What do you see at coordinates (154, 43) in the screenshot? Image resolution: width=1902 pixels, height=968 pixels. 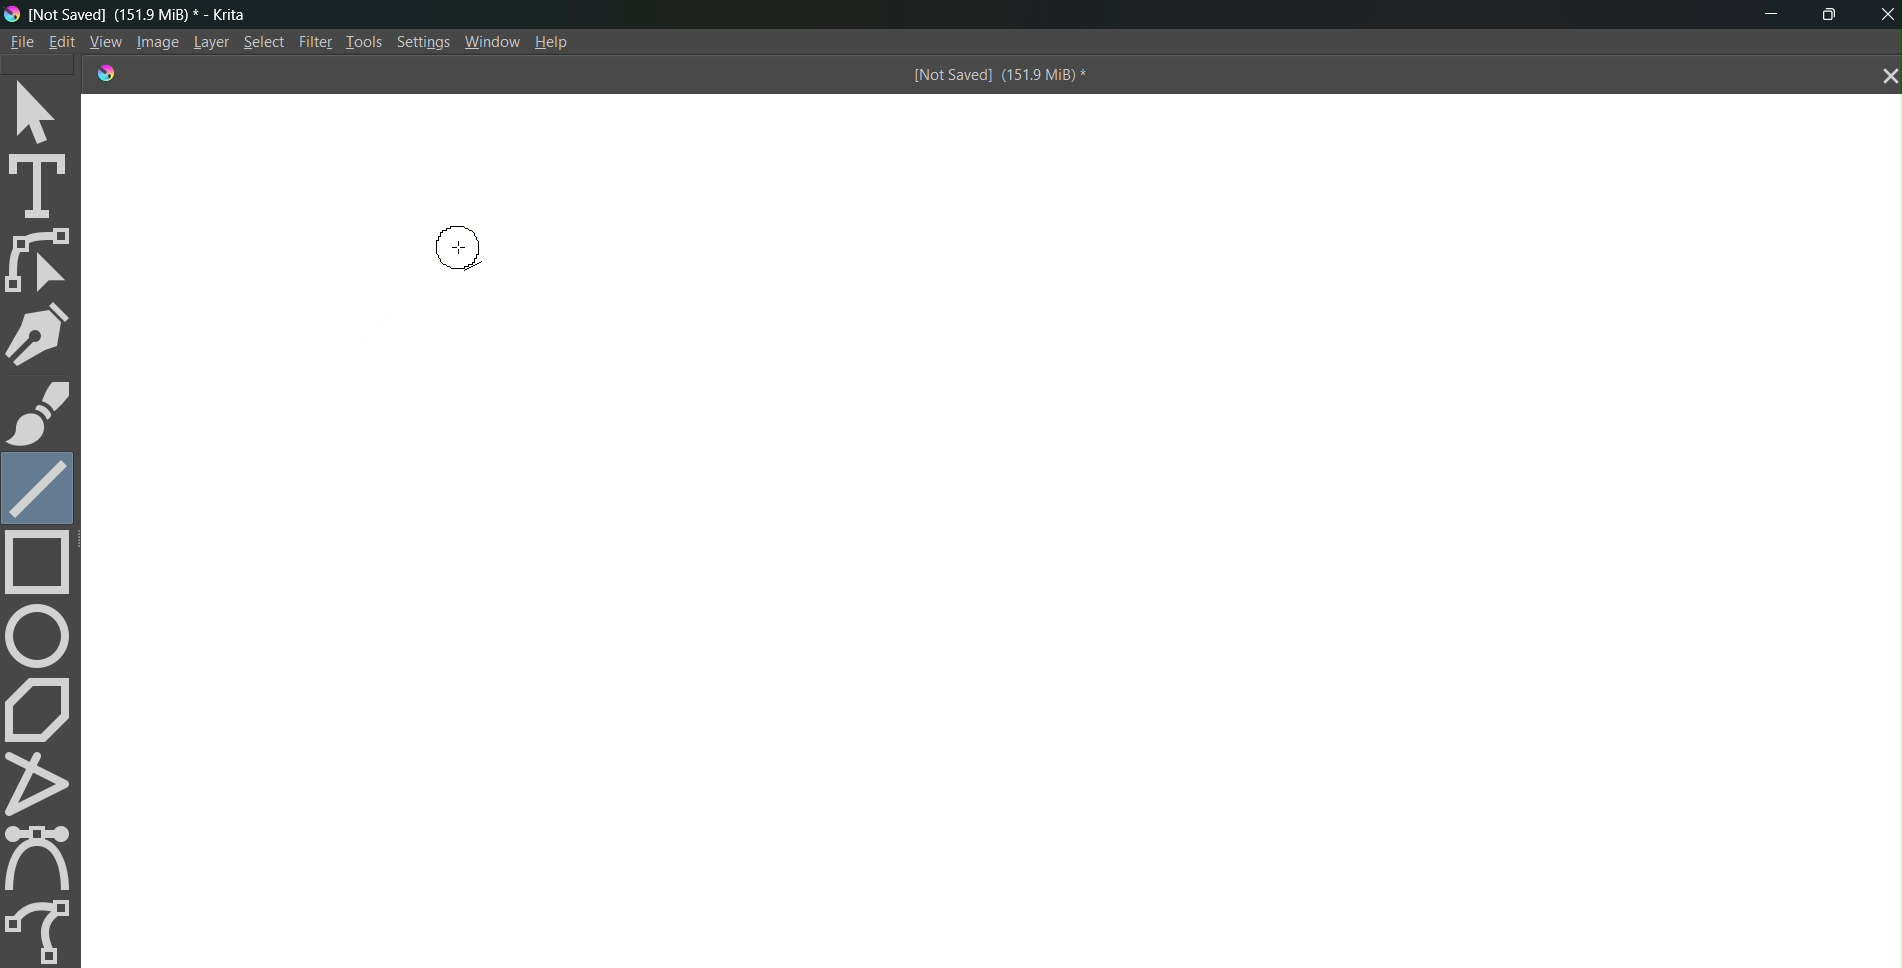 I see `Image` at bounding box center [154, 43].